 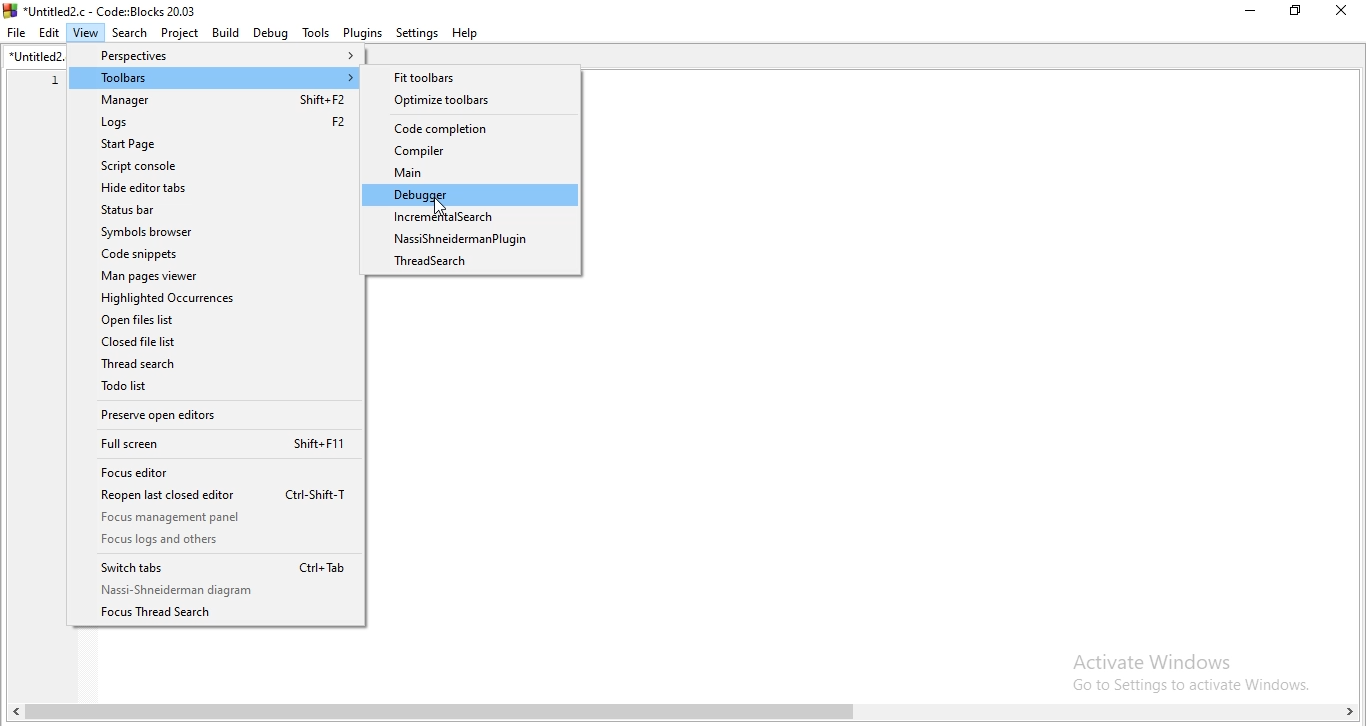 What do you see at coordinates (210, 255) in the screenshot?
I see `Code snippets` at bounding box center [210, 255].